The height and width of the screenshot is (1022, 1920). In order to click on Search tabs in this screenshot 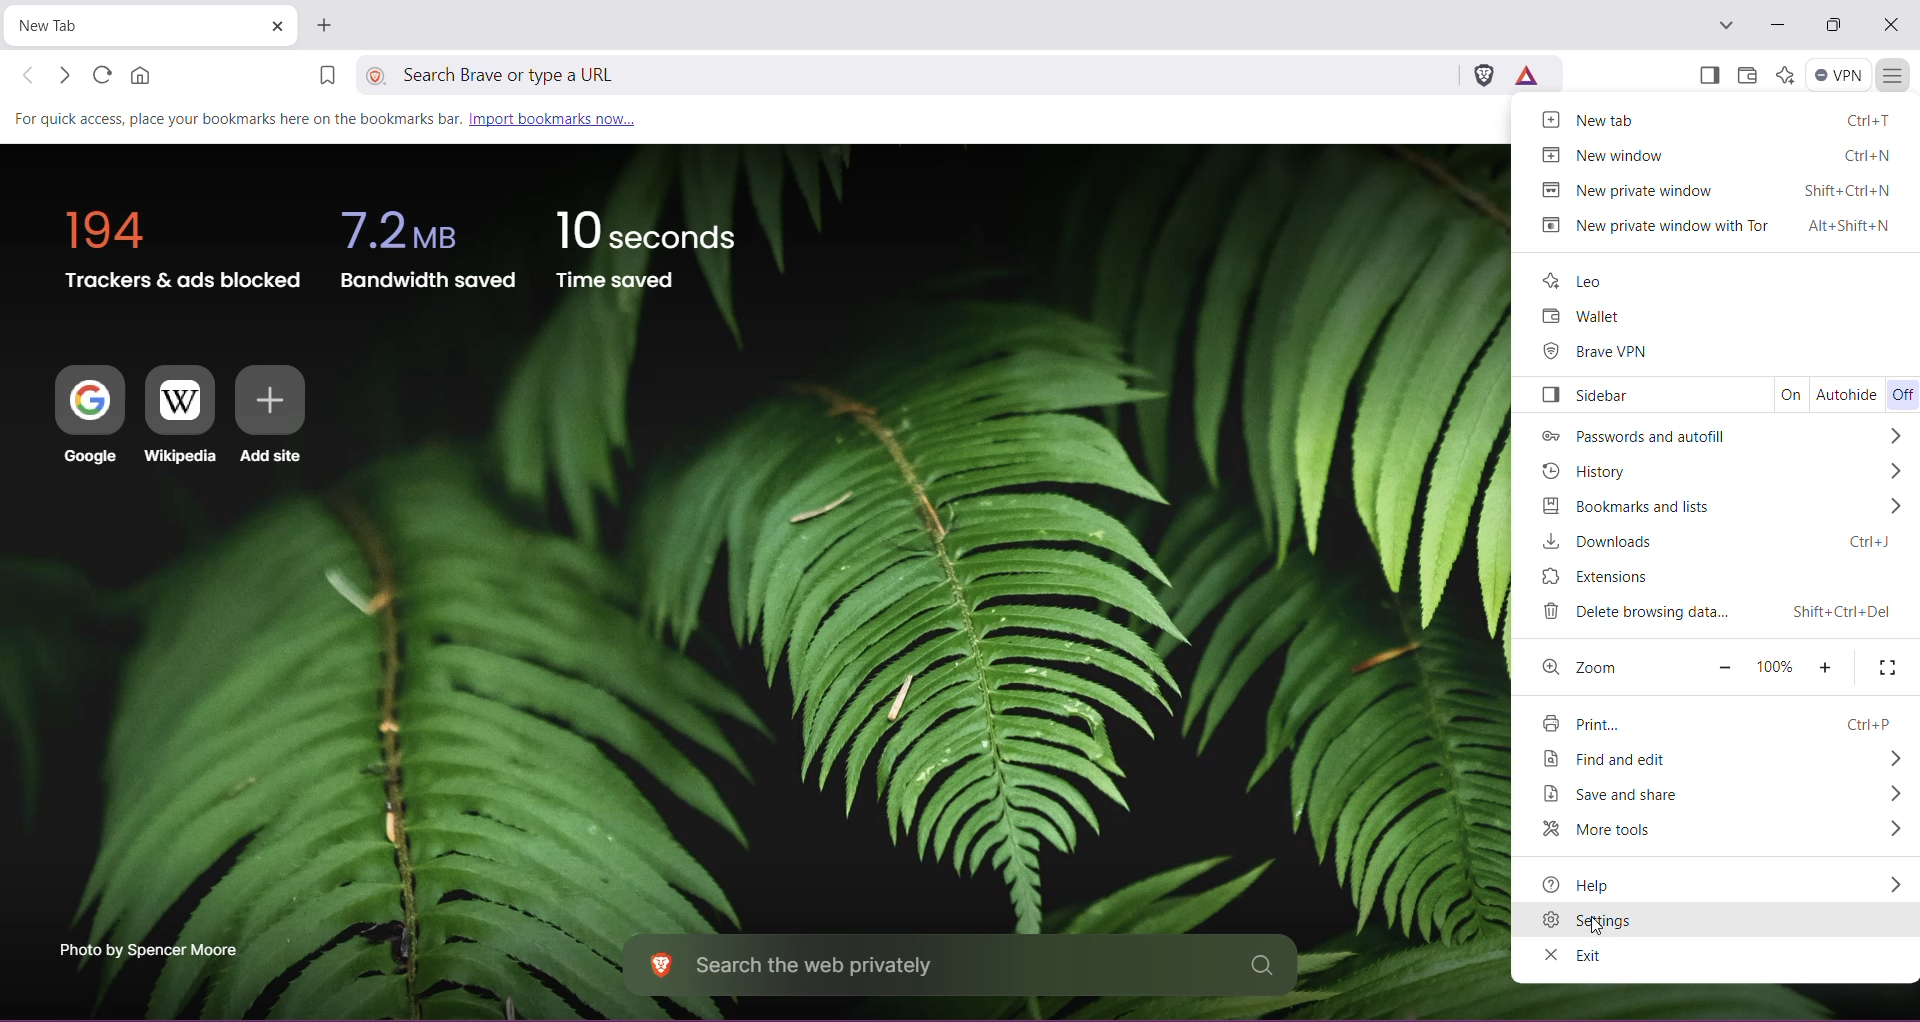, I will do `click(1724, 26)`.